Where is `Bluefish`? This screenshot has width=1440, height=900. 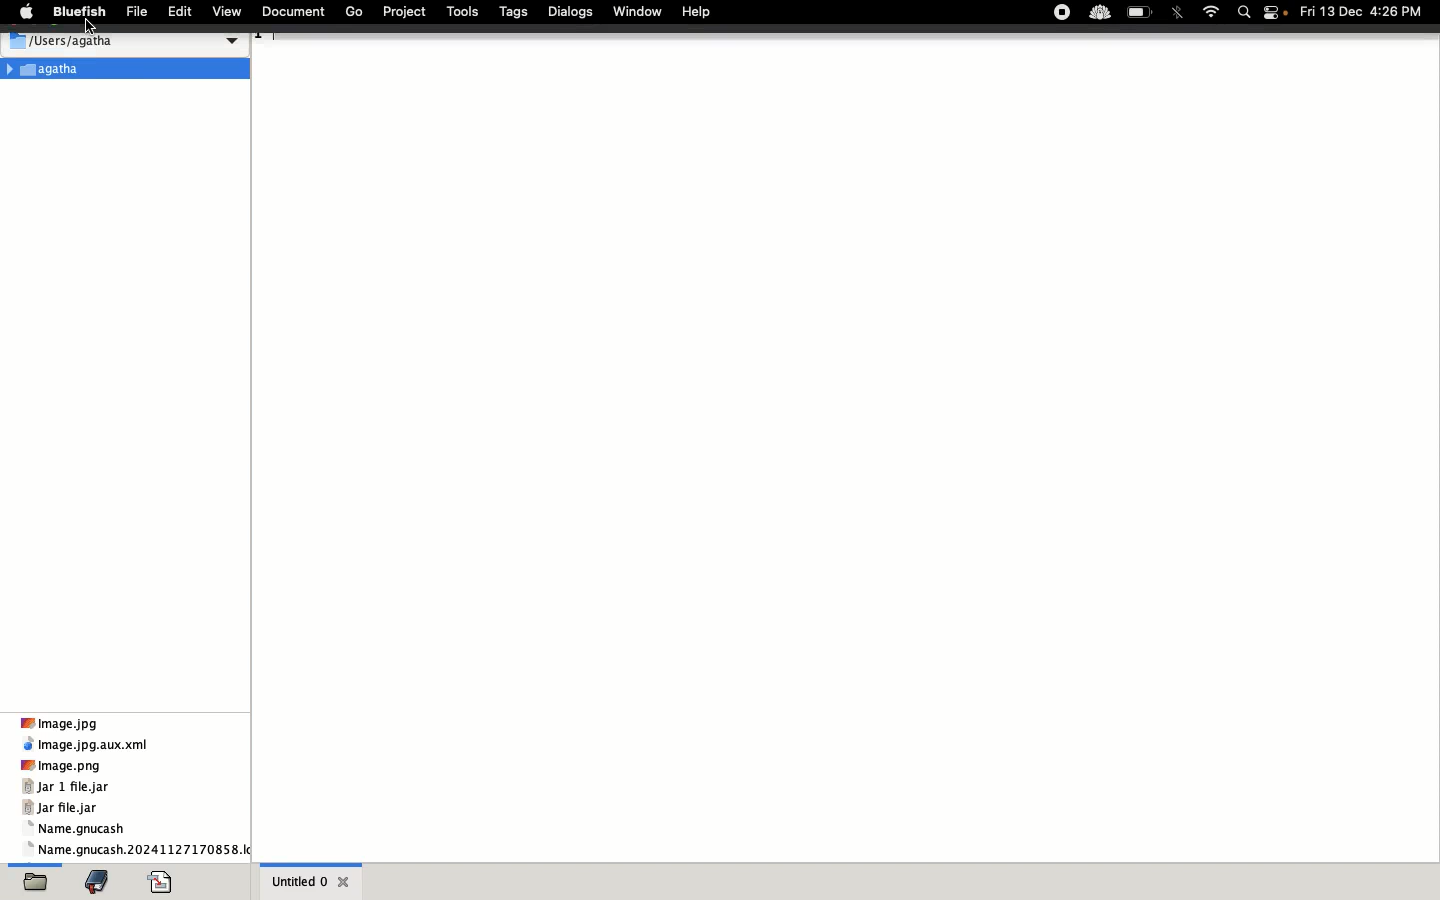
Bluefish is located at coordinates (77, 13).